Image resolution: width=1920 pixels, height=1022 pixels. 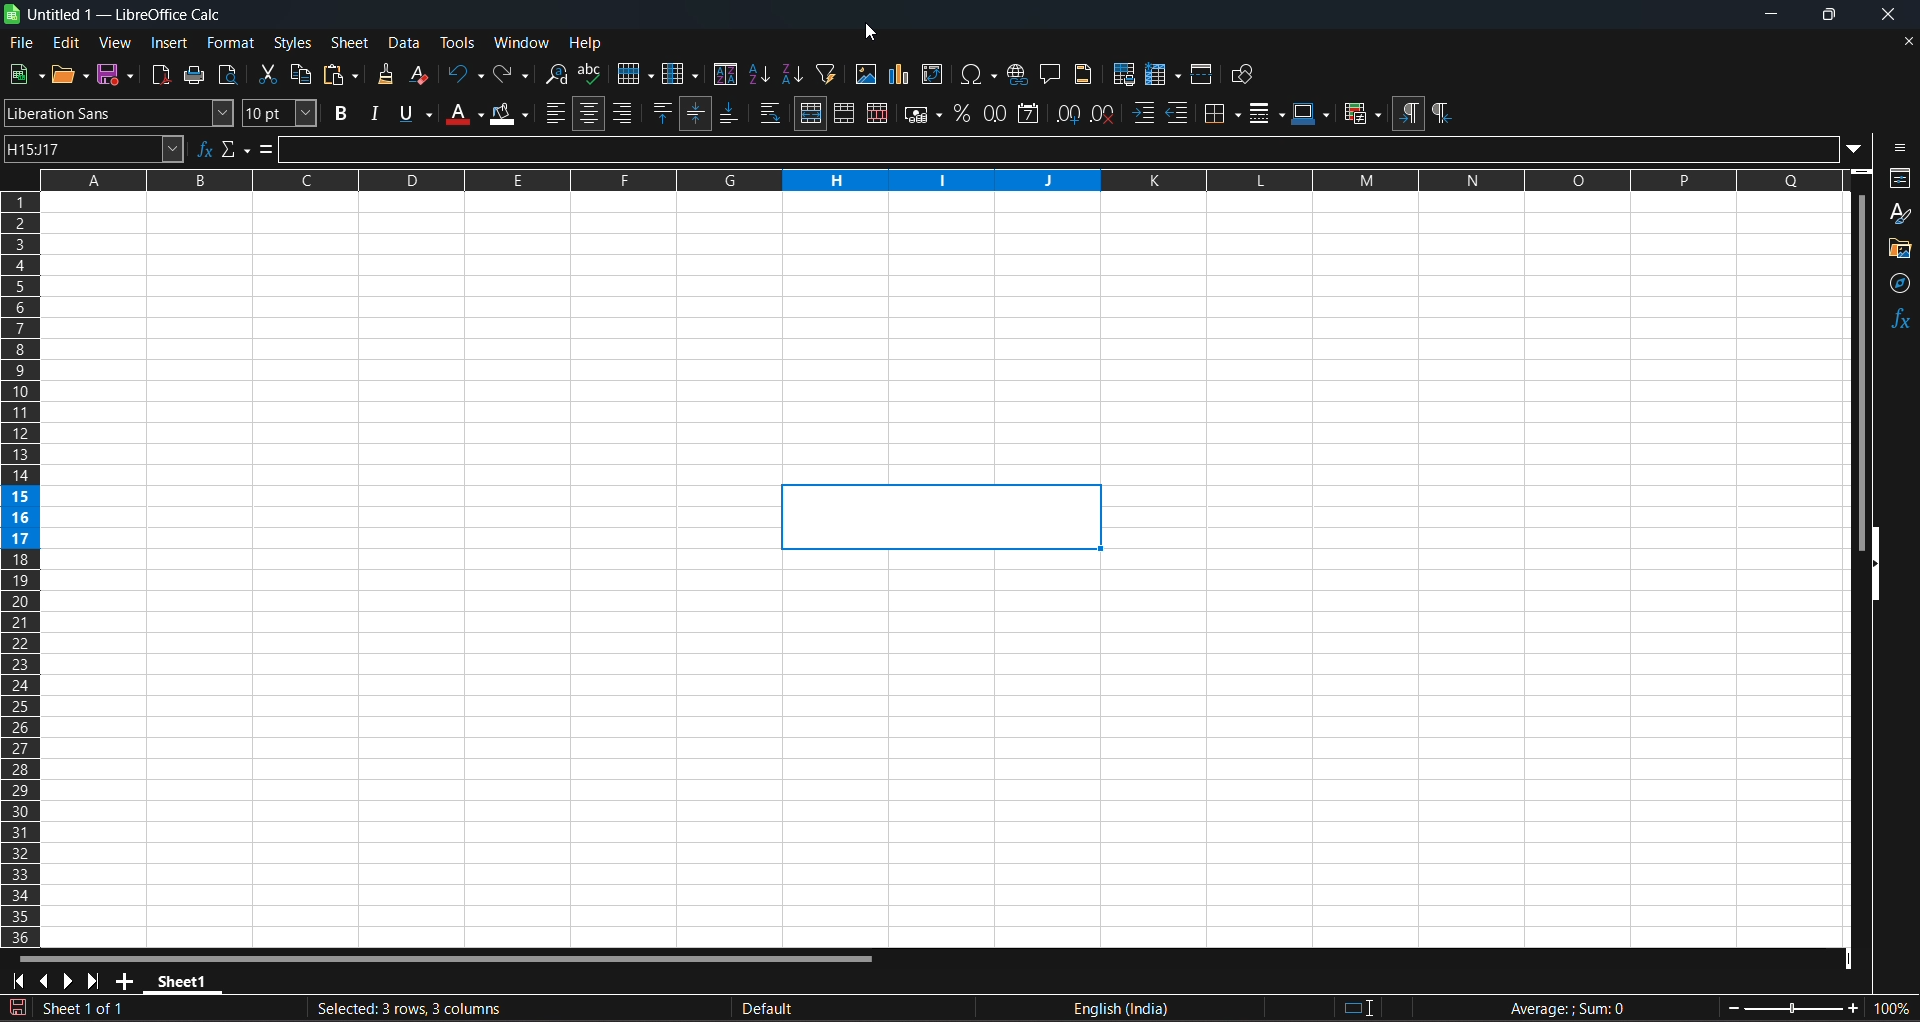 What do you see at coordinates (20, 569) in the screenshot?
I see `columns` at bounding box center [20, 569].